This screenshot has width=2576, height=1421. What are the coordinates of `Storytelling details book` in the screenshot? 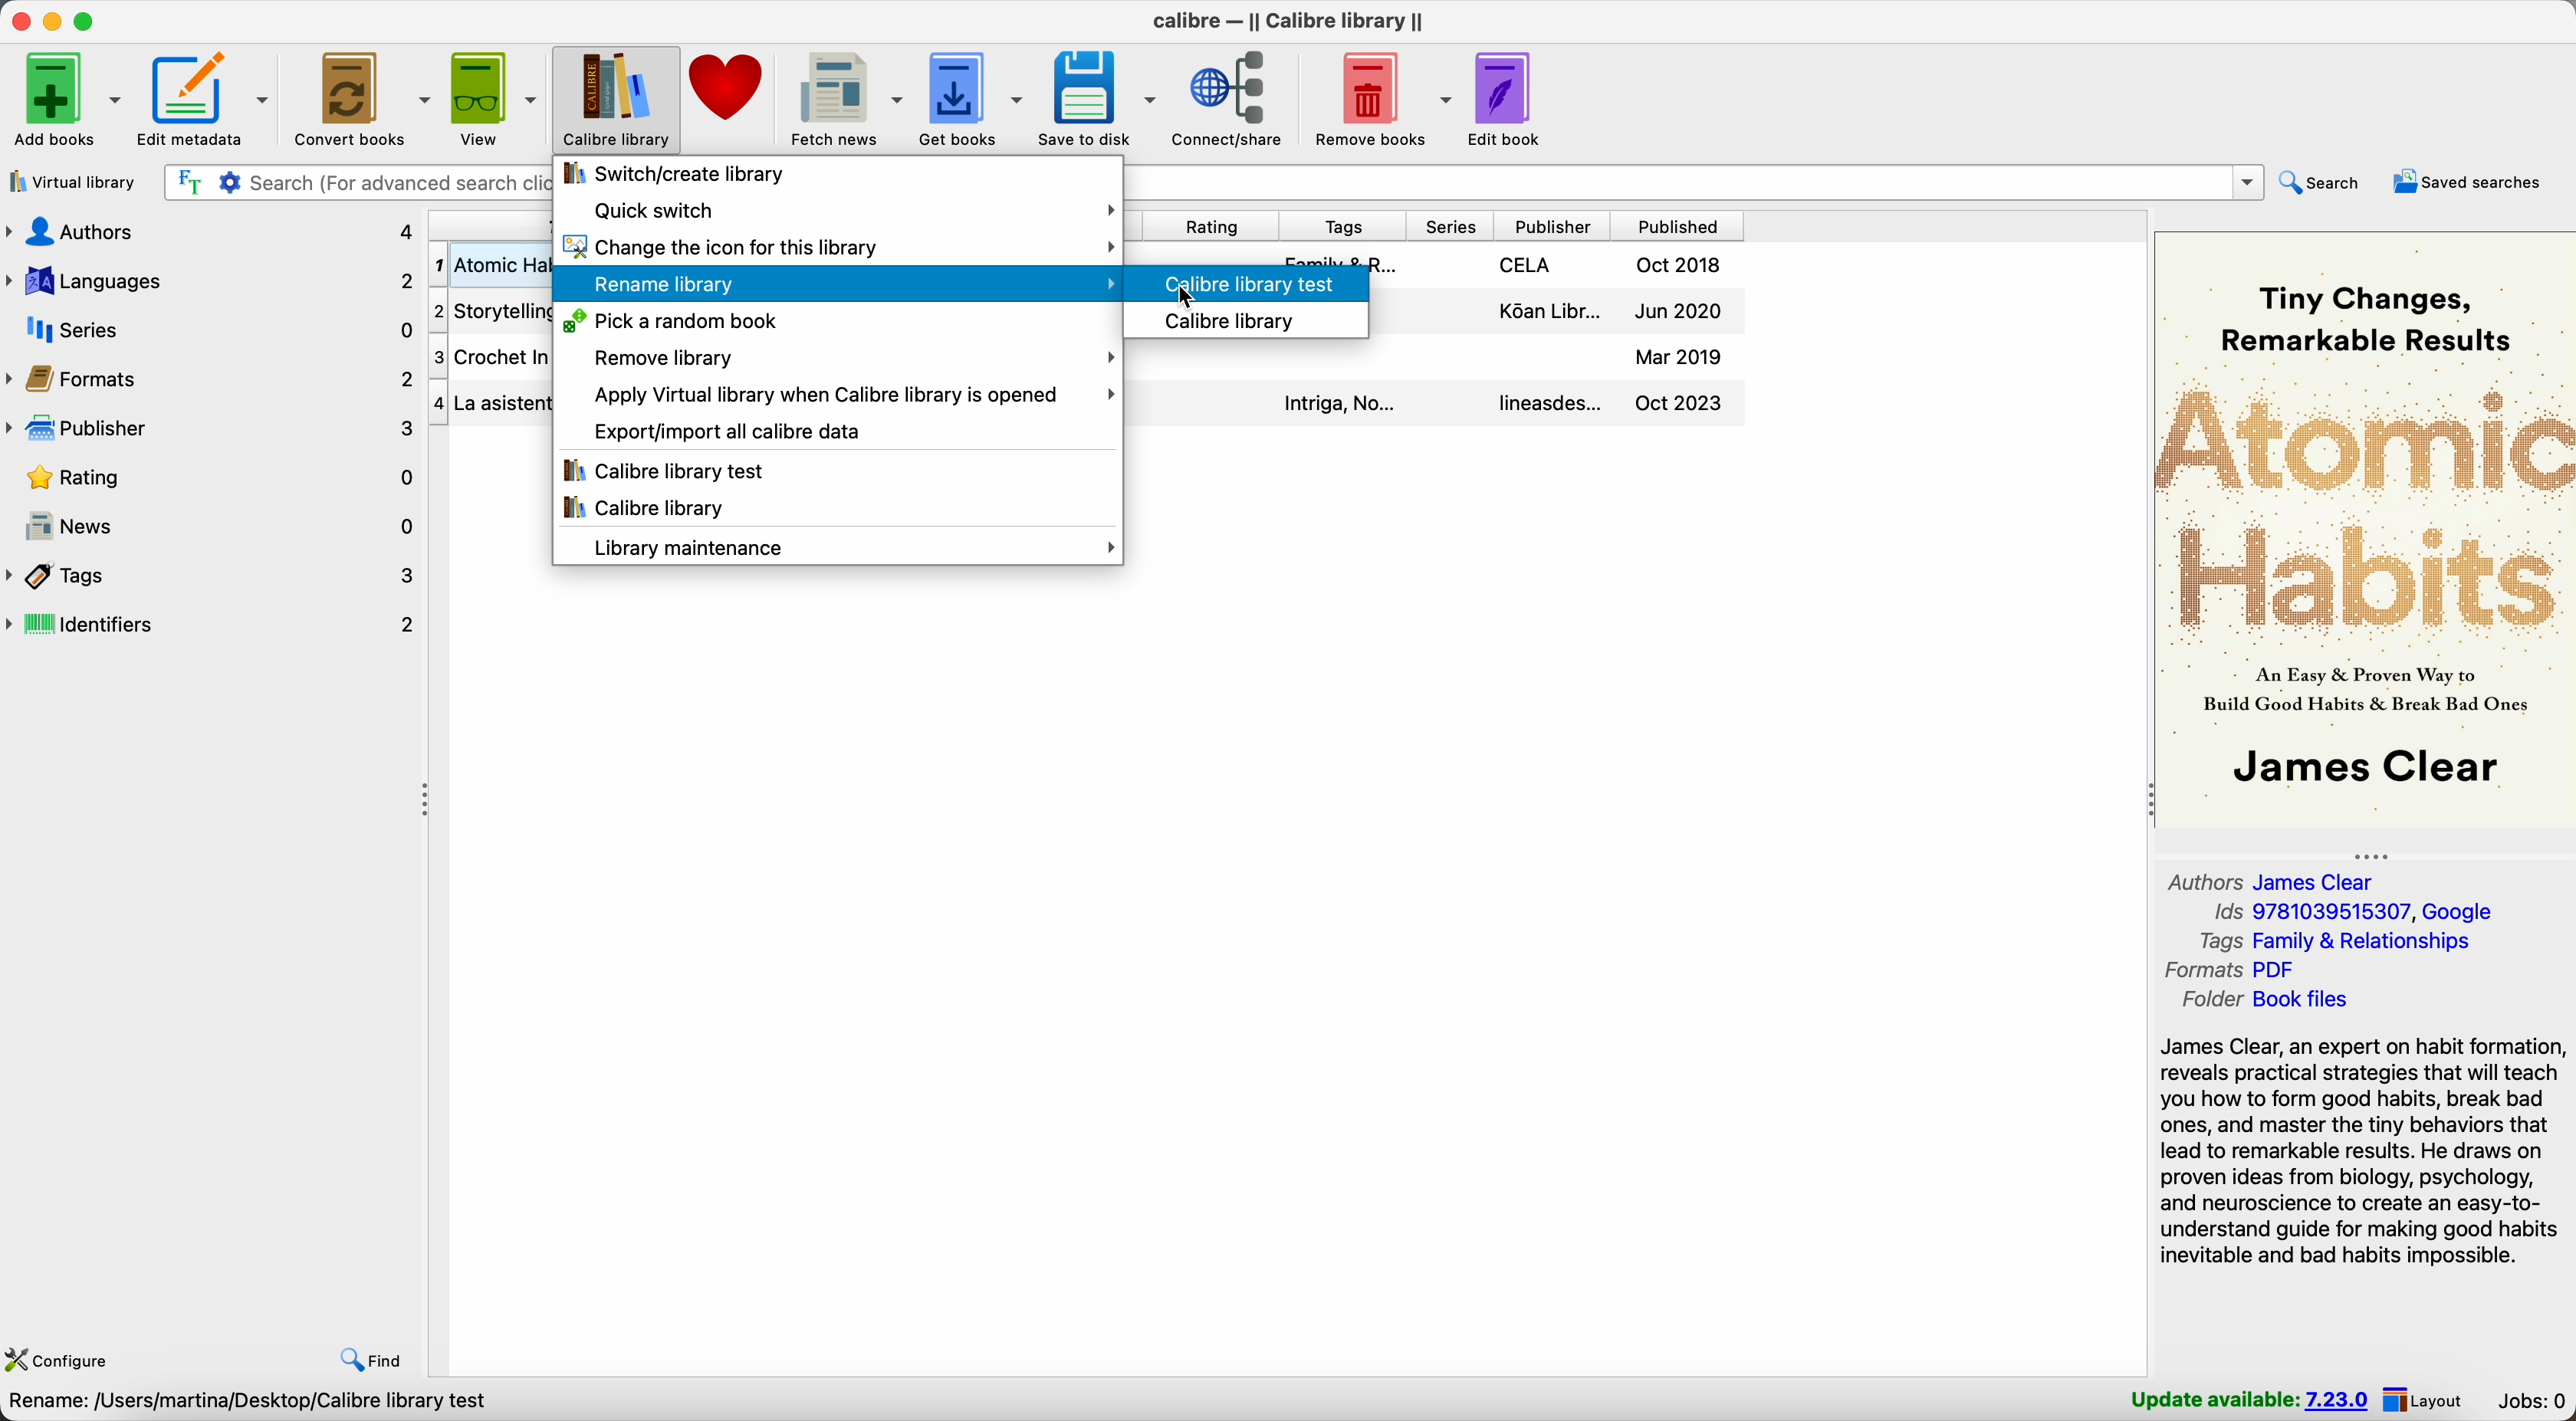 It's located at (1558, 315).